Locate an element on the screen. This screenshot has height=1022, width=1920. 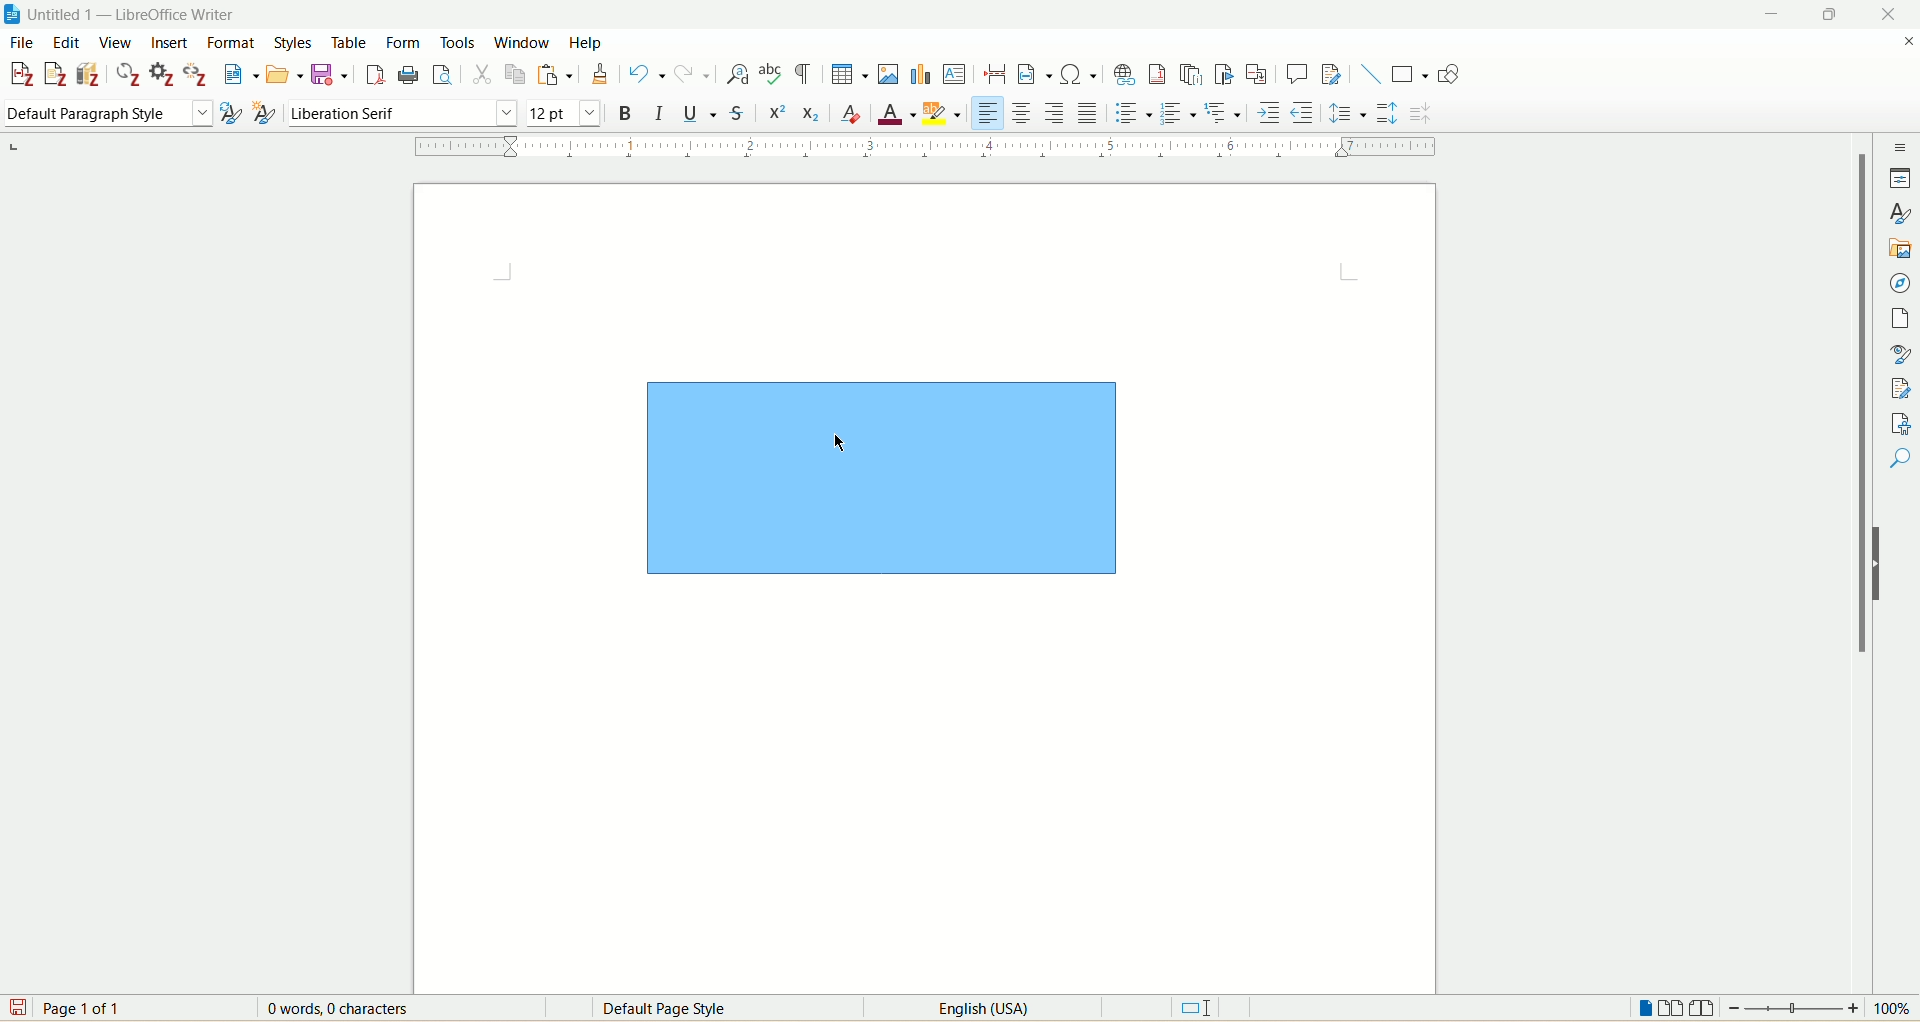
draw function is located at coordinates (1449, 77).